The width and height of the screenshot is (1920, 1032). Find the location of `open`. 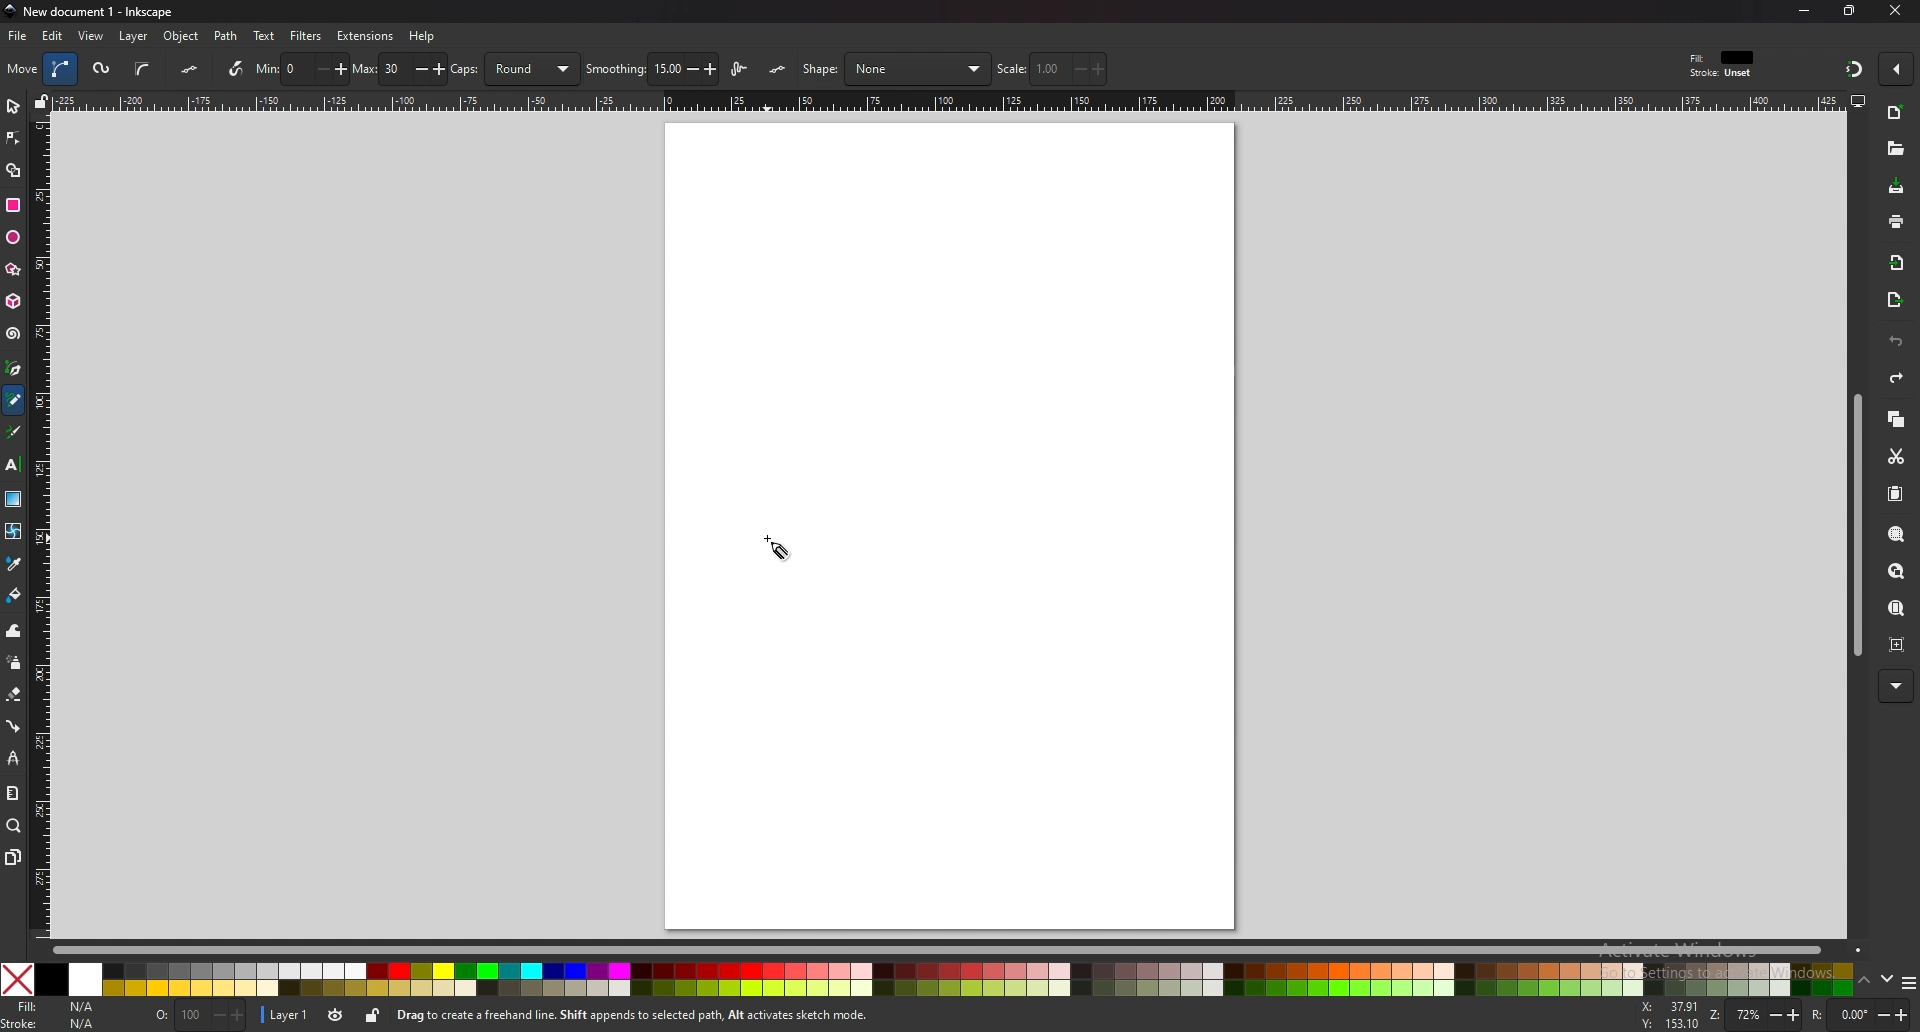

open is located at coordinates (1897, 147).